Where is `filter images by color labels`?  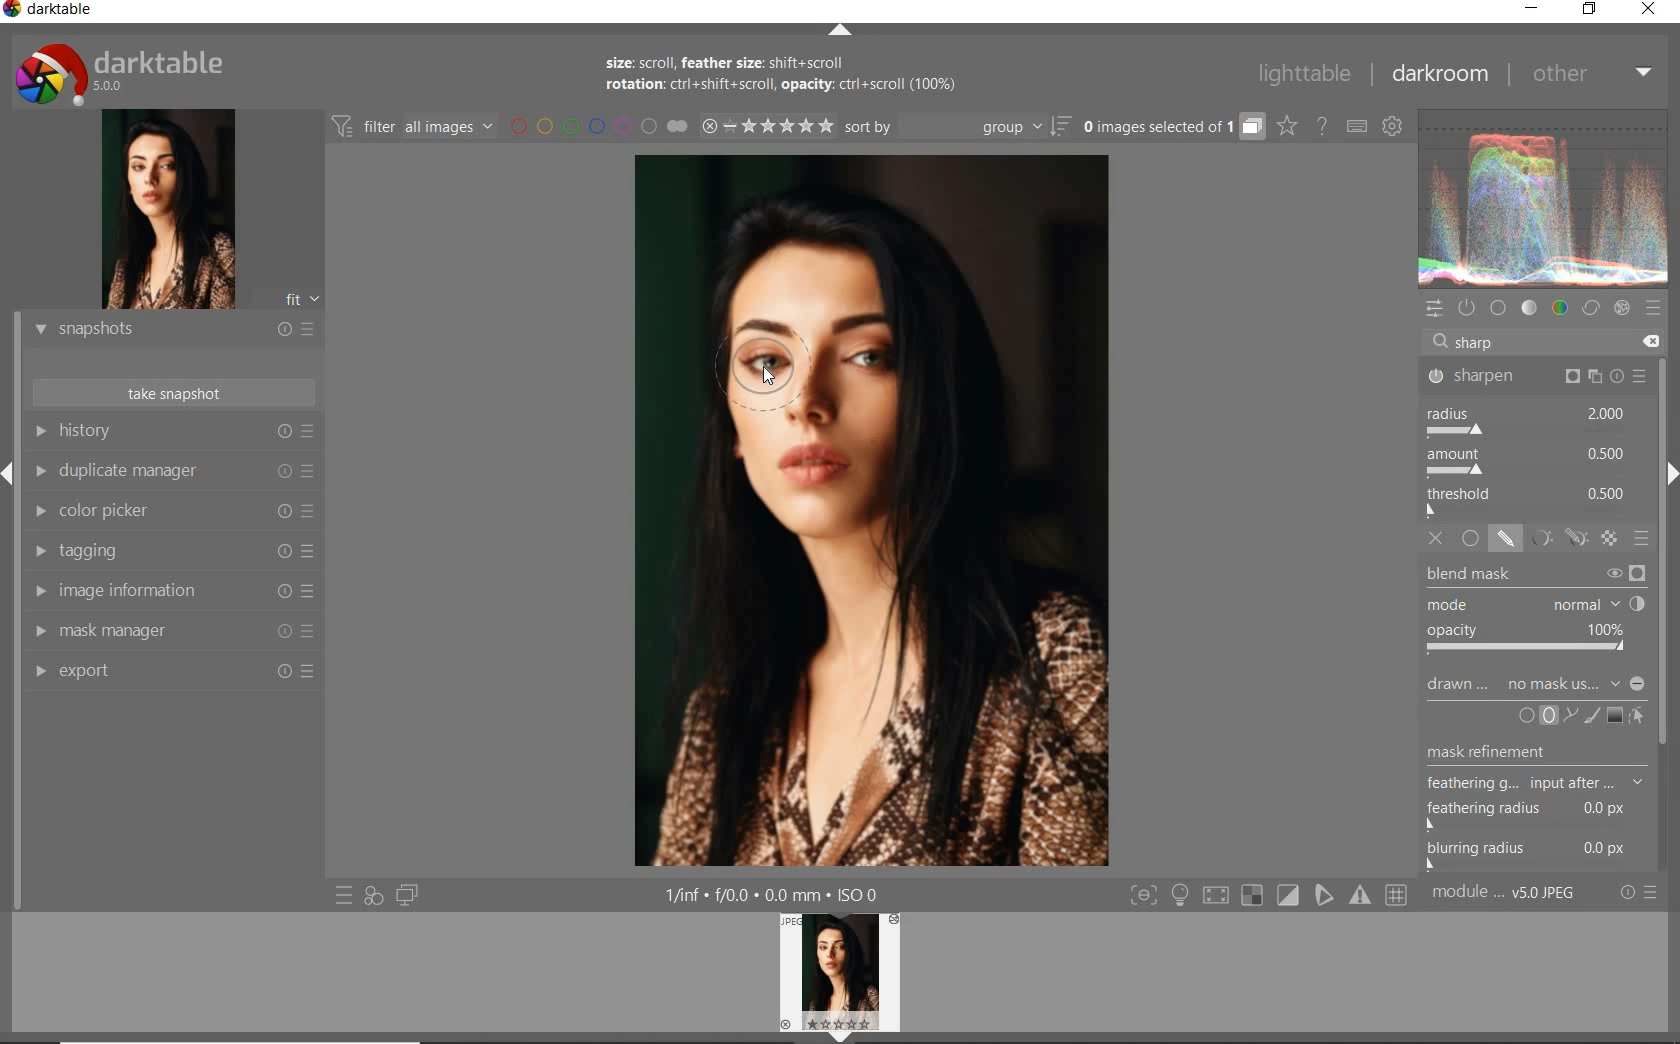
filter images by color labels is located at coordinates (580, 127).